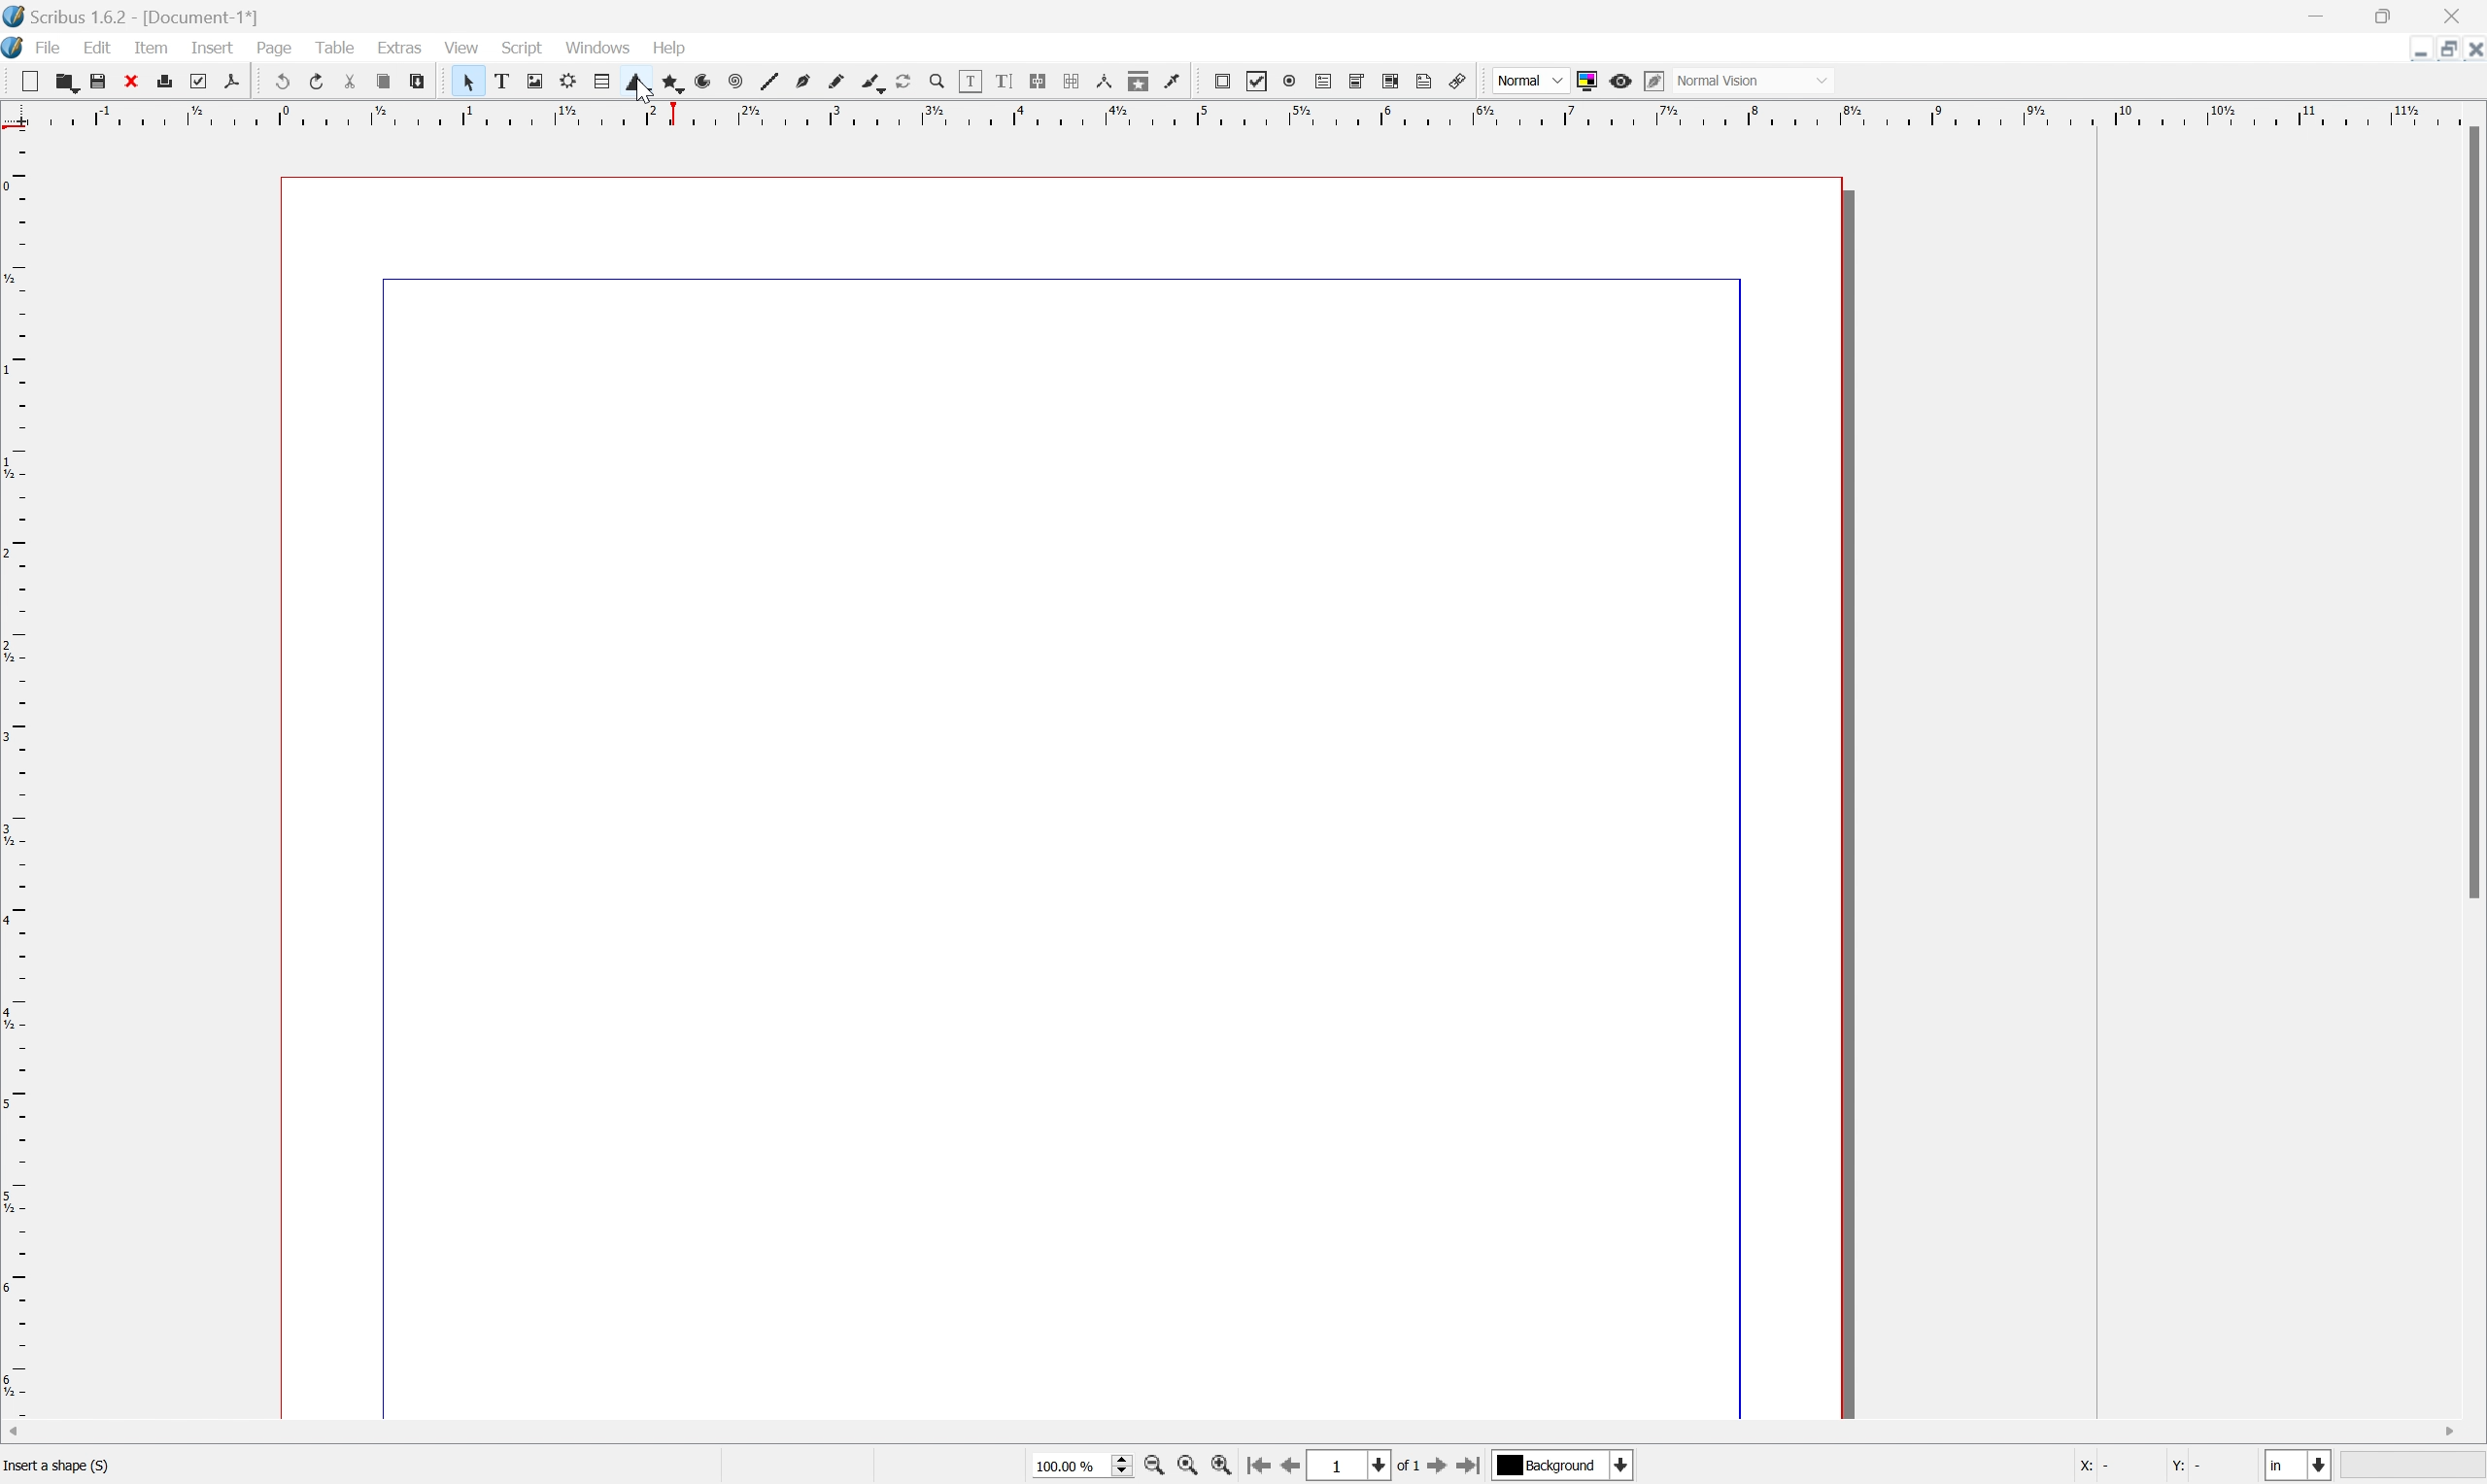 The width and height of the screenshot is (2487, 1484). I want to click on Image frame, so click(535, 80).